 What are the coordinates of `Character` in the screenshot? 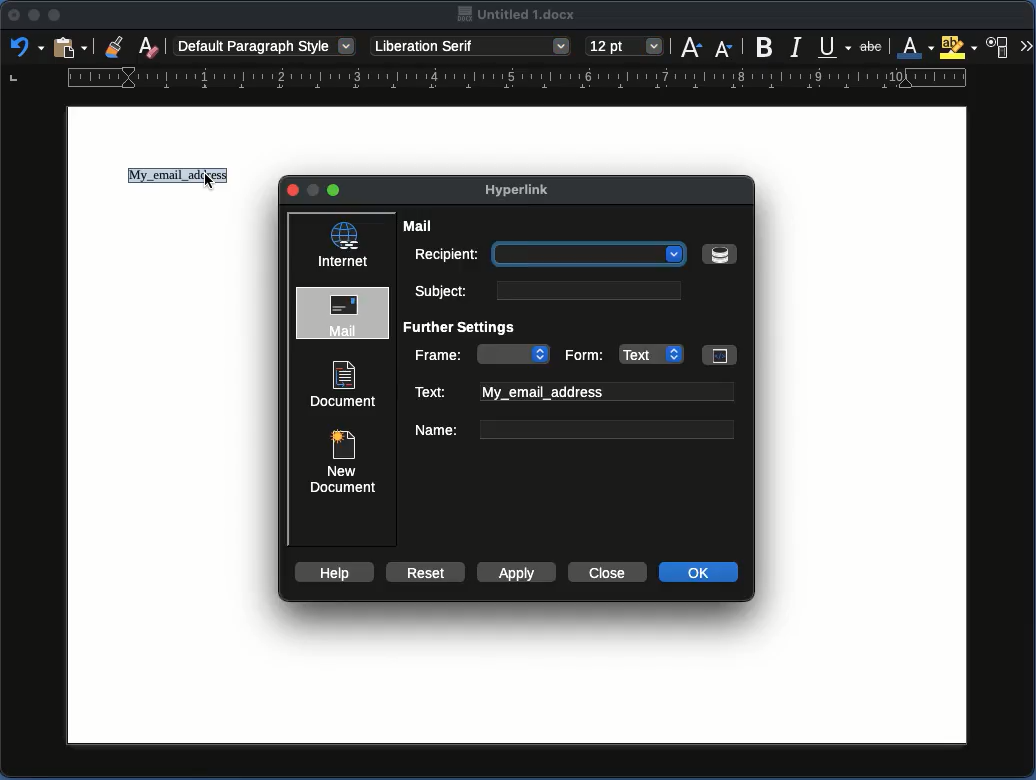 It's located at (1000, 45).